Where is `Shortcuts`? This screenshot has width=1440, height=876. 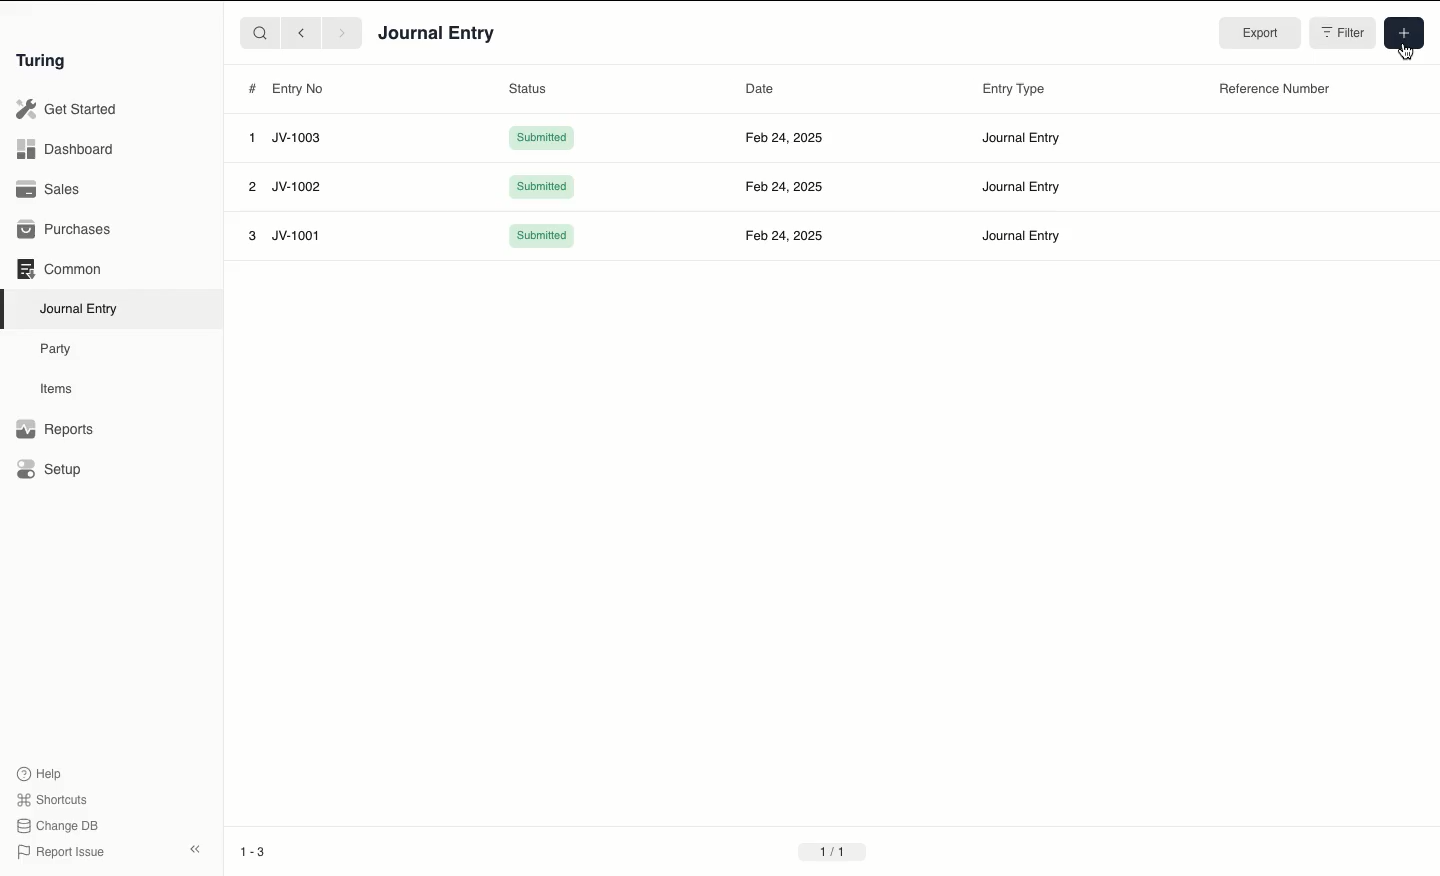 Shortcuts is located at coordinates (55, 800).